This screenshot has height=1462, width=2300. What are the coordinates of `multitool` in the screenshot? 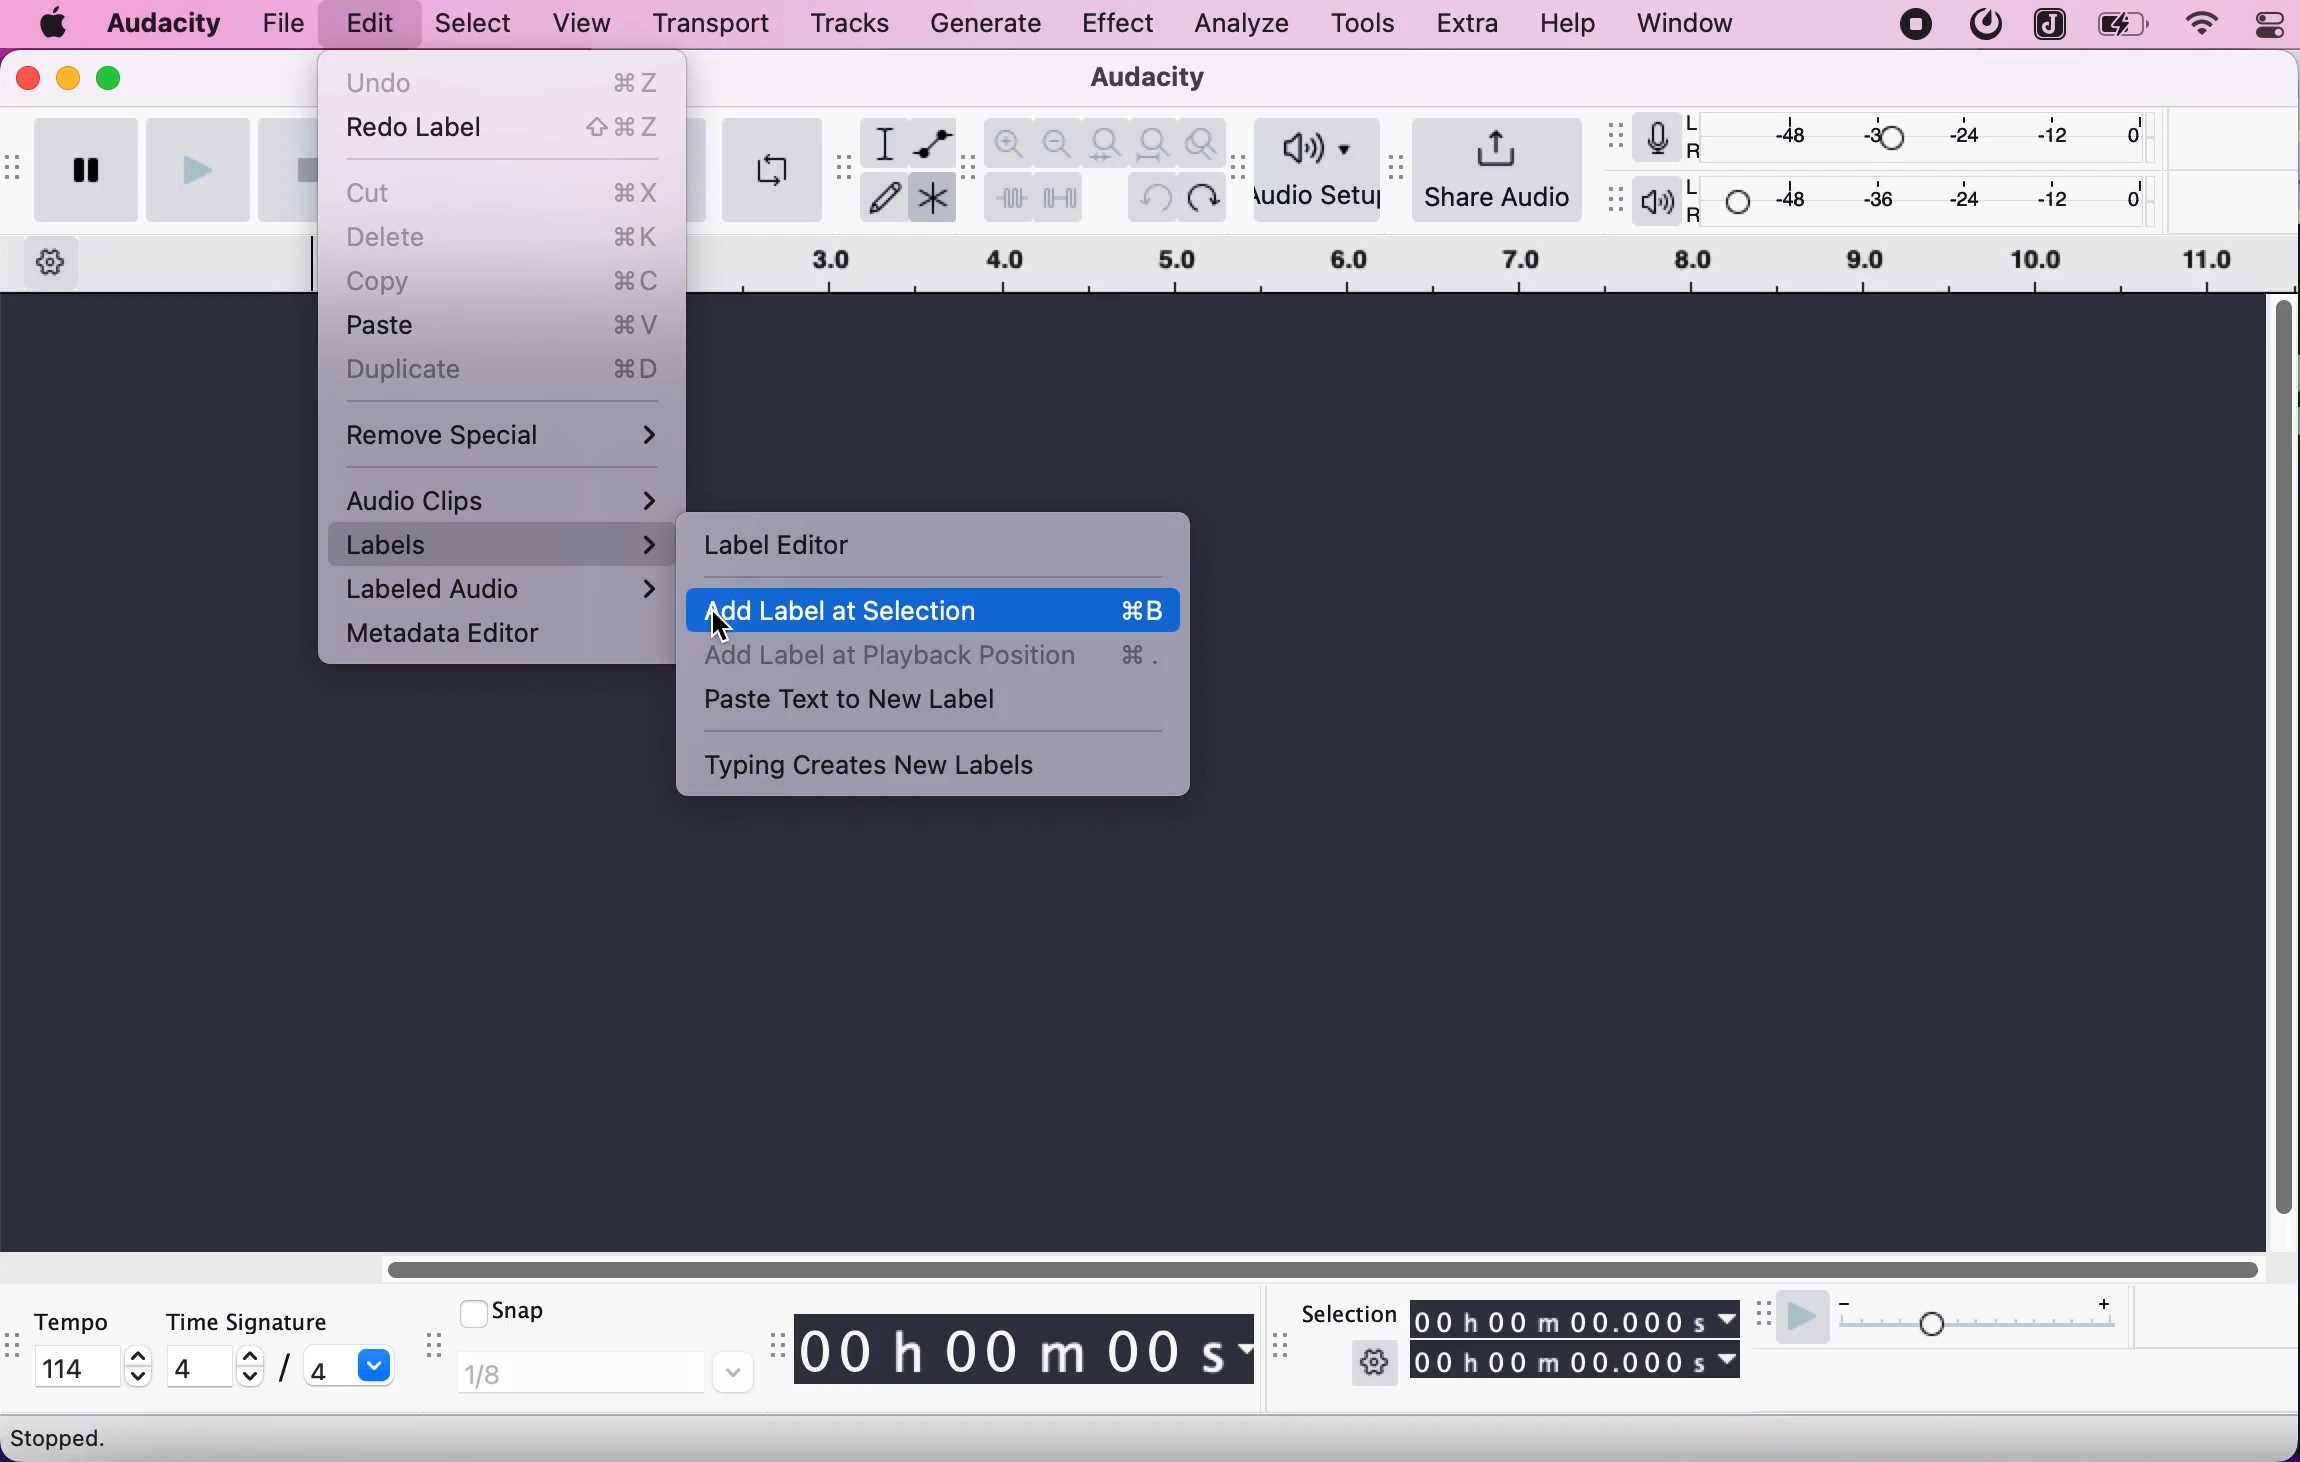 It's located at (930, 196).